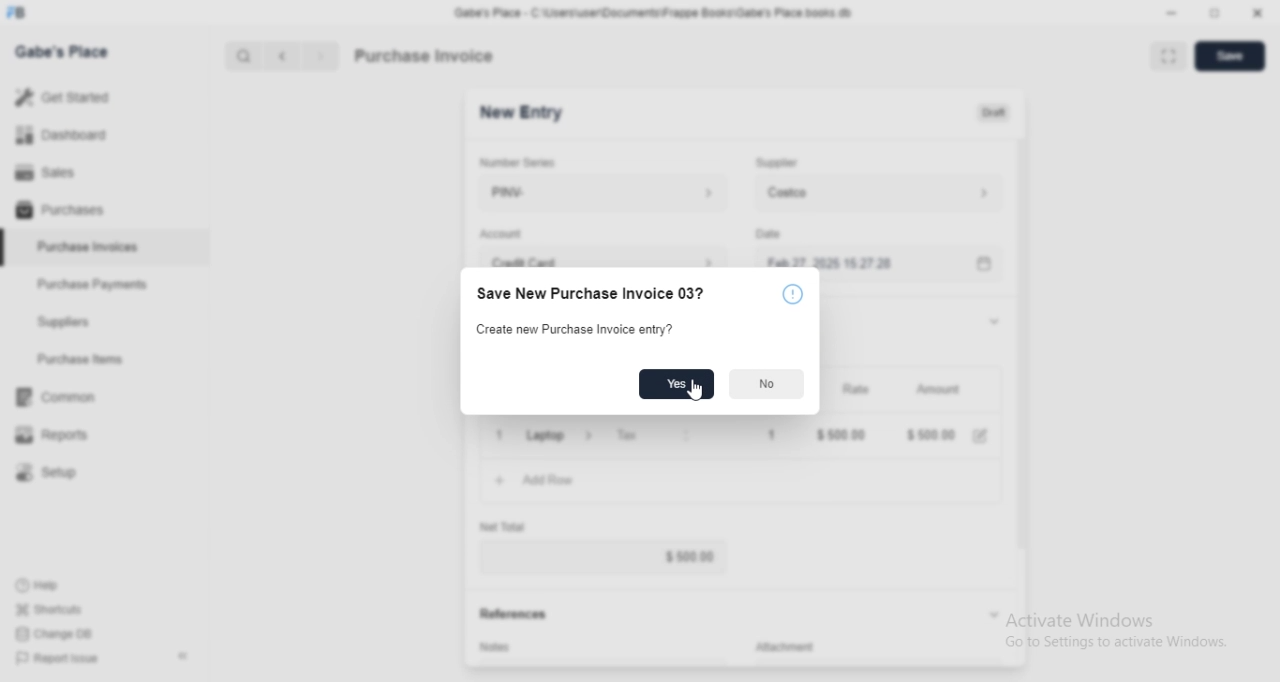  I want to click on Add invoice terms, so click(603, 662).